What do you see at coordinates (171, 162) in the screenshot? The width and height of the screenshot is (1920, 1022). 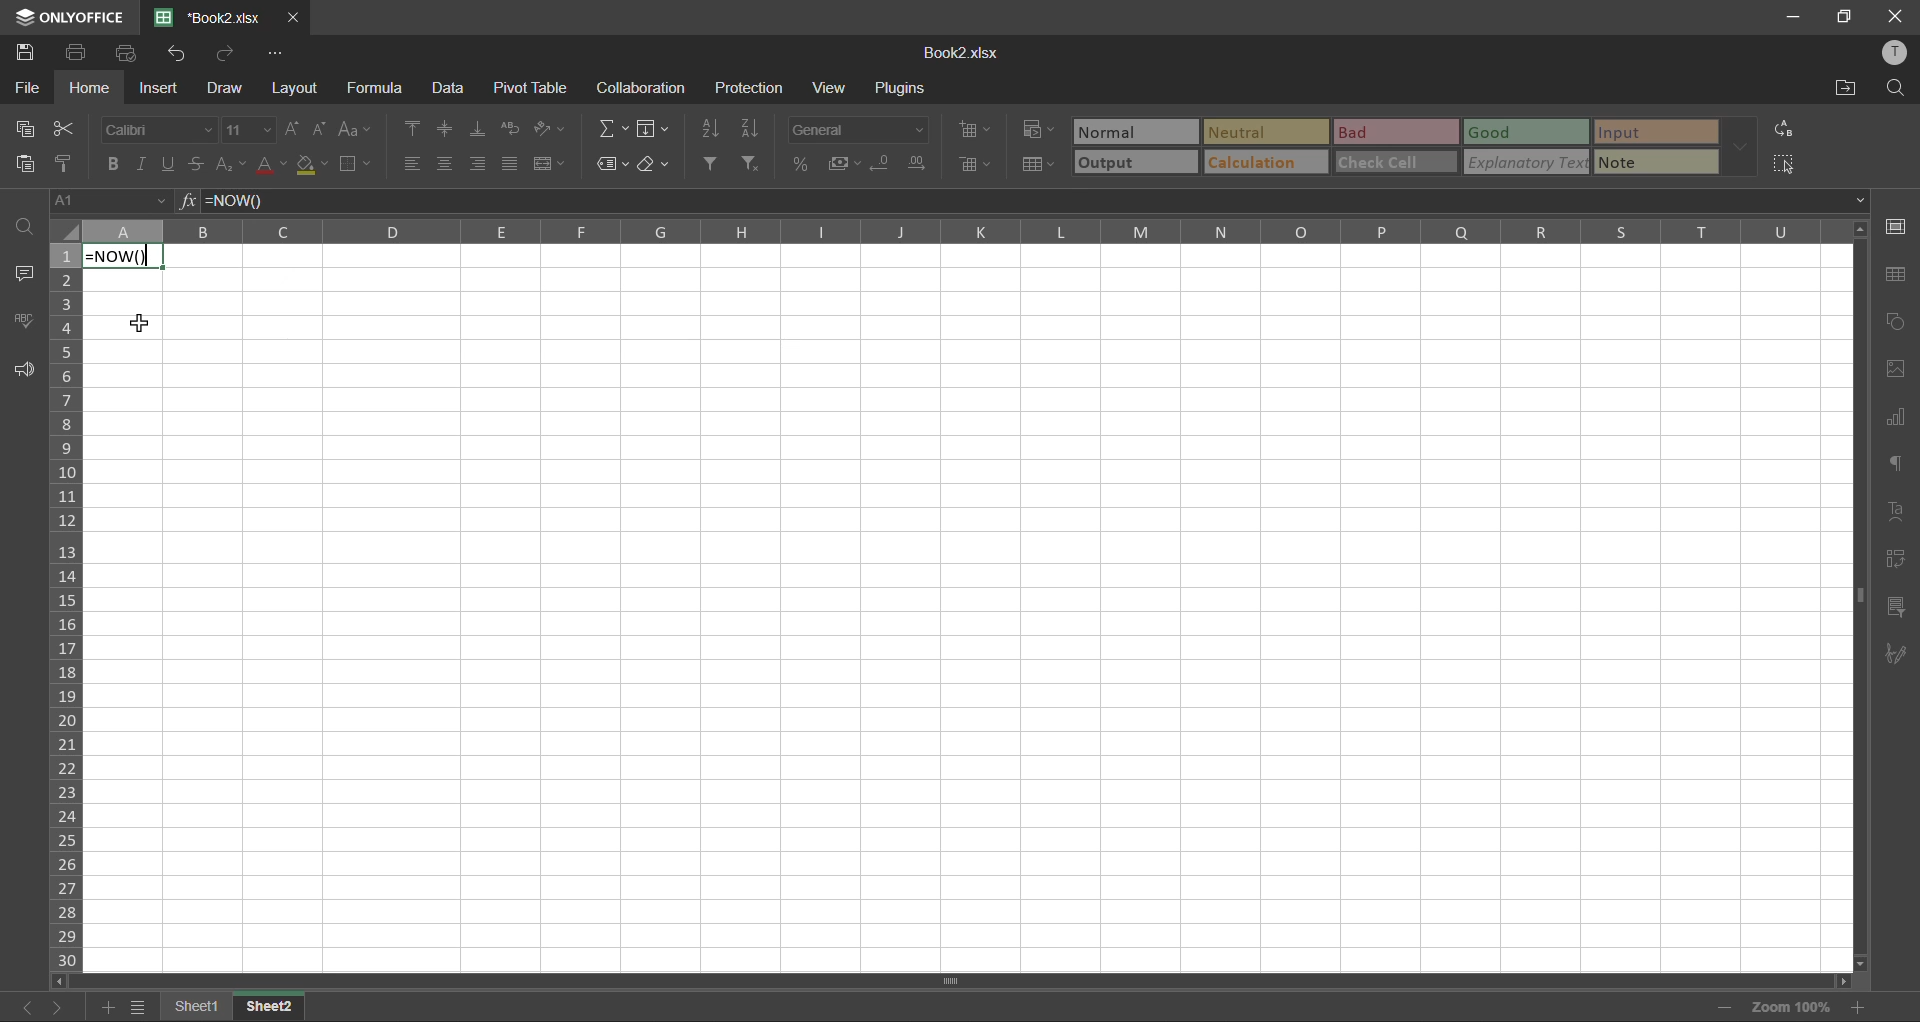 I see `underline` at bounding box center [171, 162].